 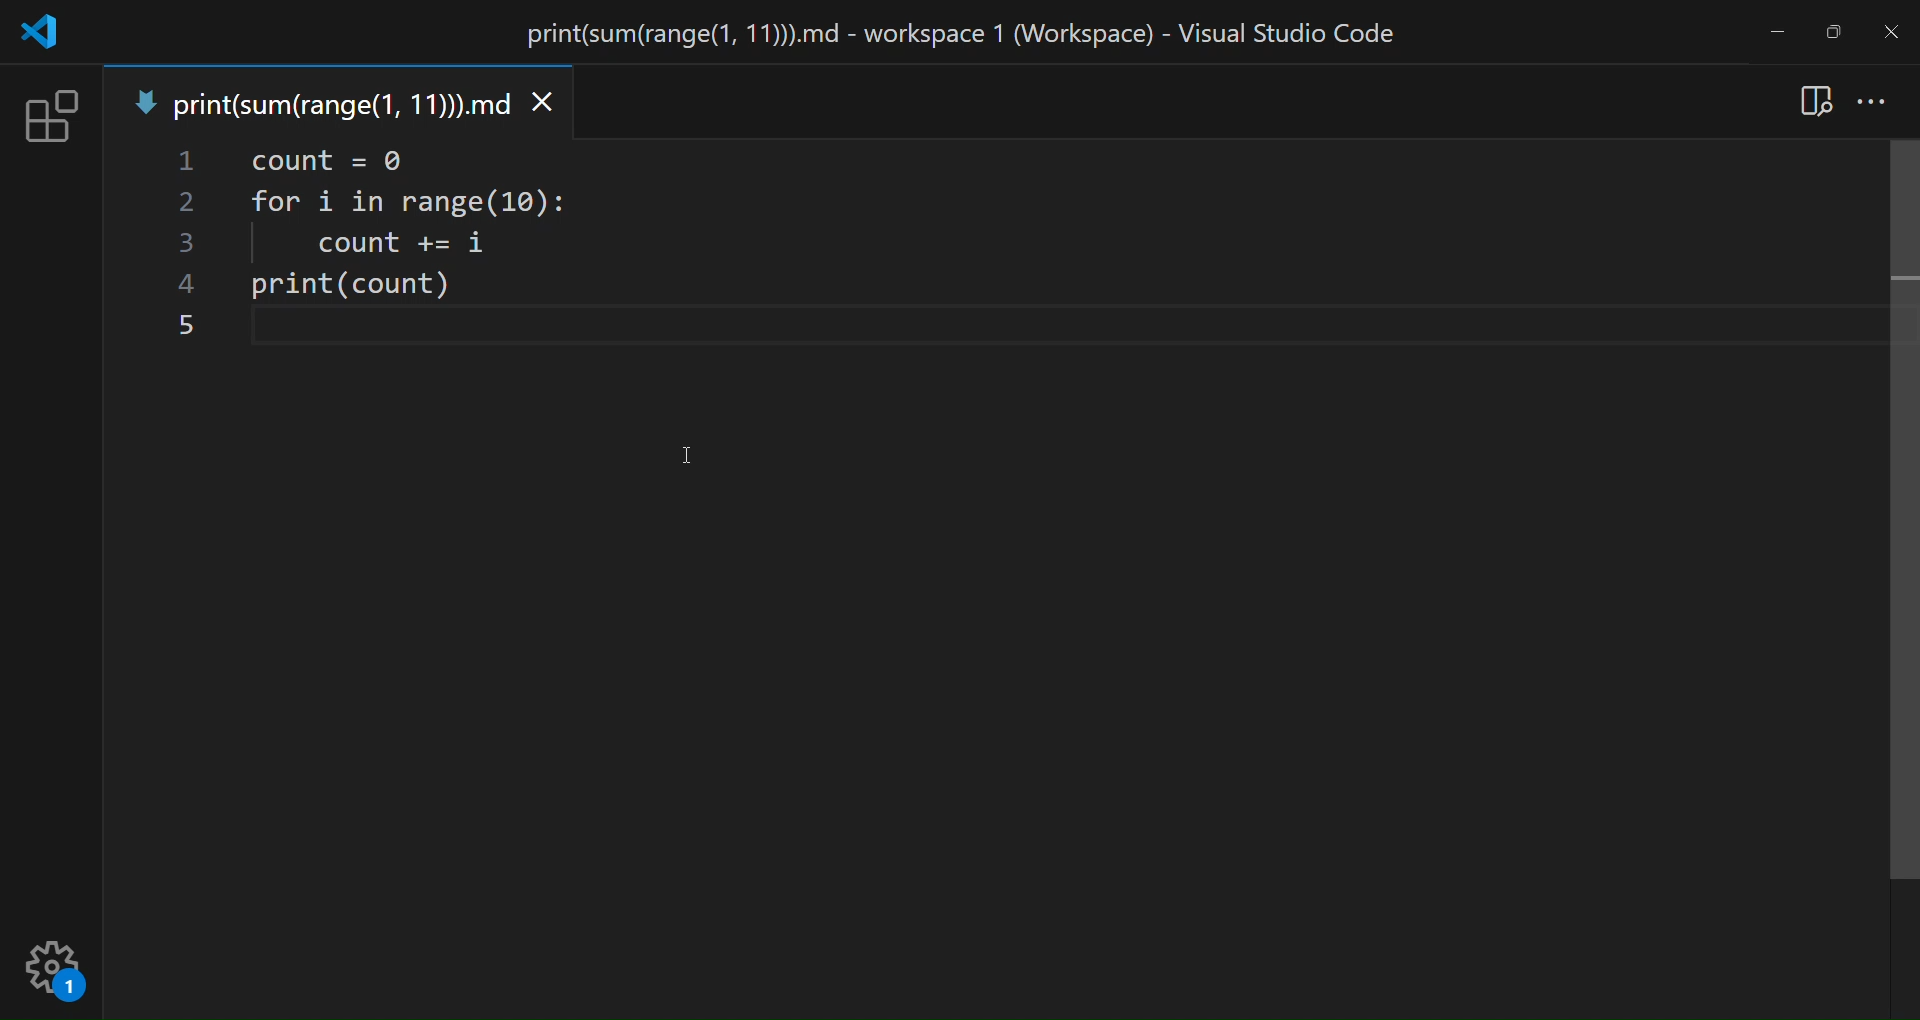 I want to click on maximize, so click(x=1827, y=32).